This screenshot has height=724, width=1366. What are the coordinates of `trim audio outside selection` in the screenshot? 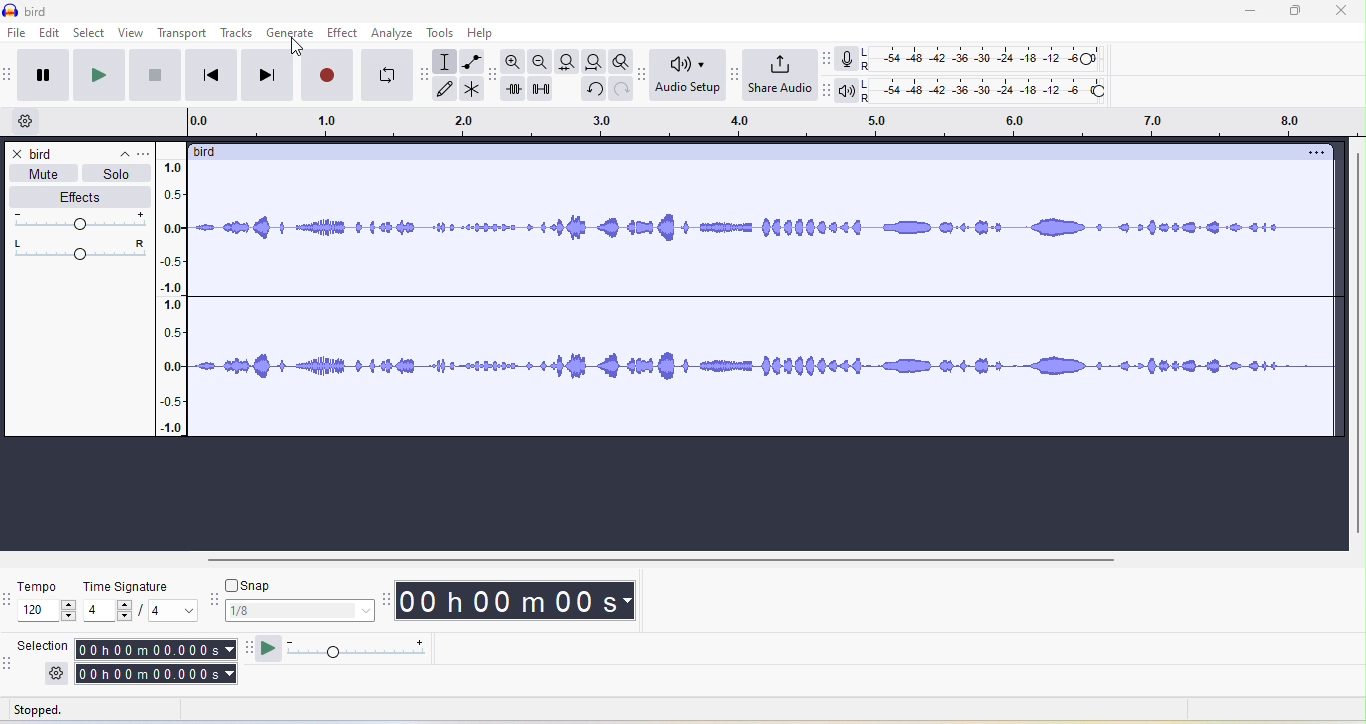 It's located at (518, 93).